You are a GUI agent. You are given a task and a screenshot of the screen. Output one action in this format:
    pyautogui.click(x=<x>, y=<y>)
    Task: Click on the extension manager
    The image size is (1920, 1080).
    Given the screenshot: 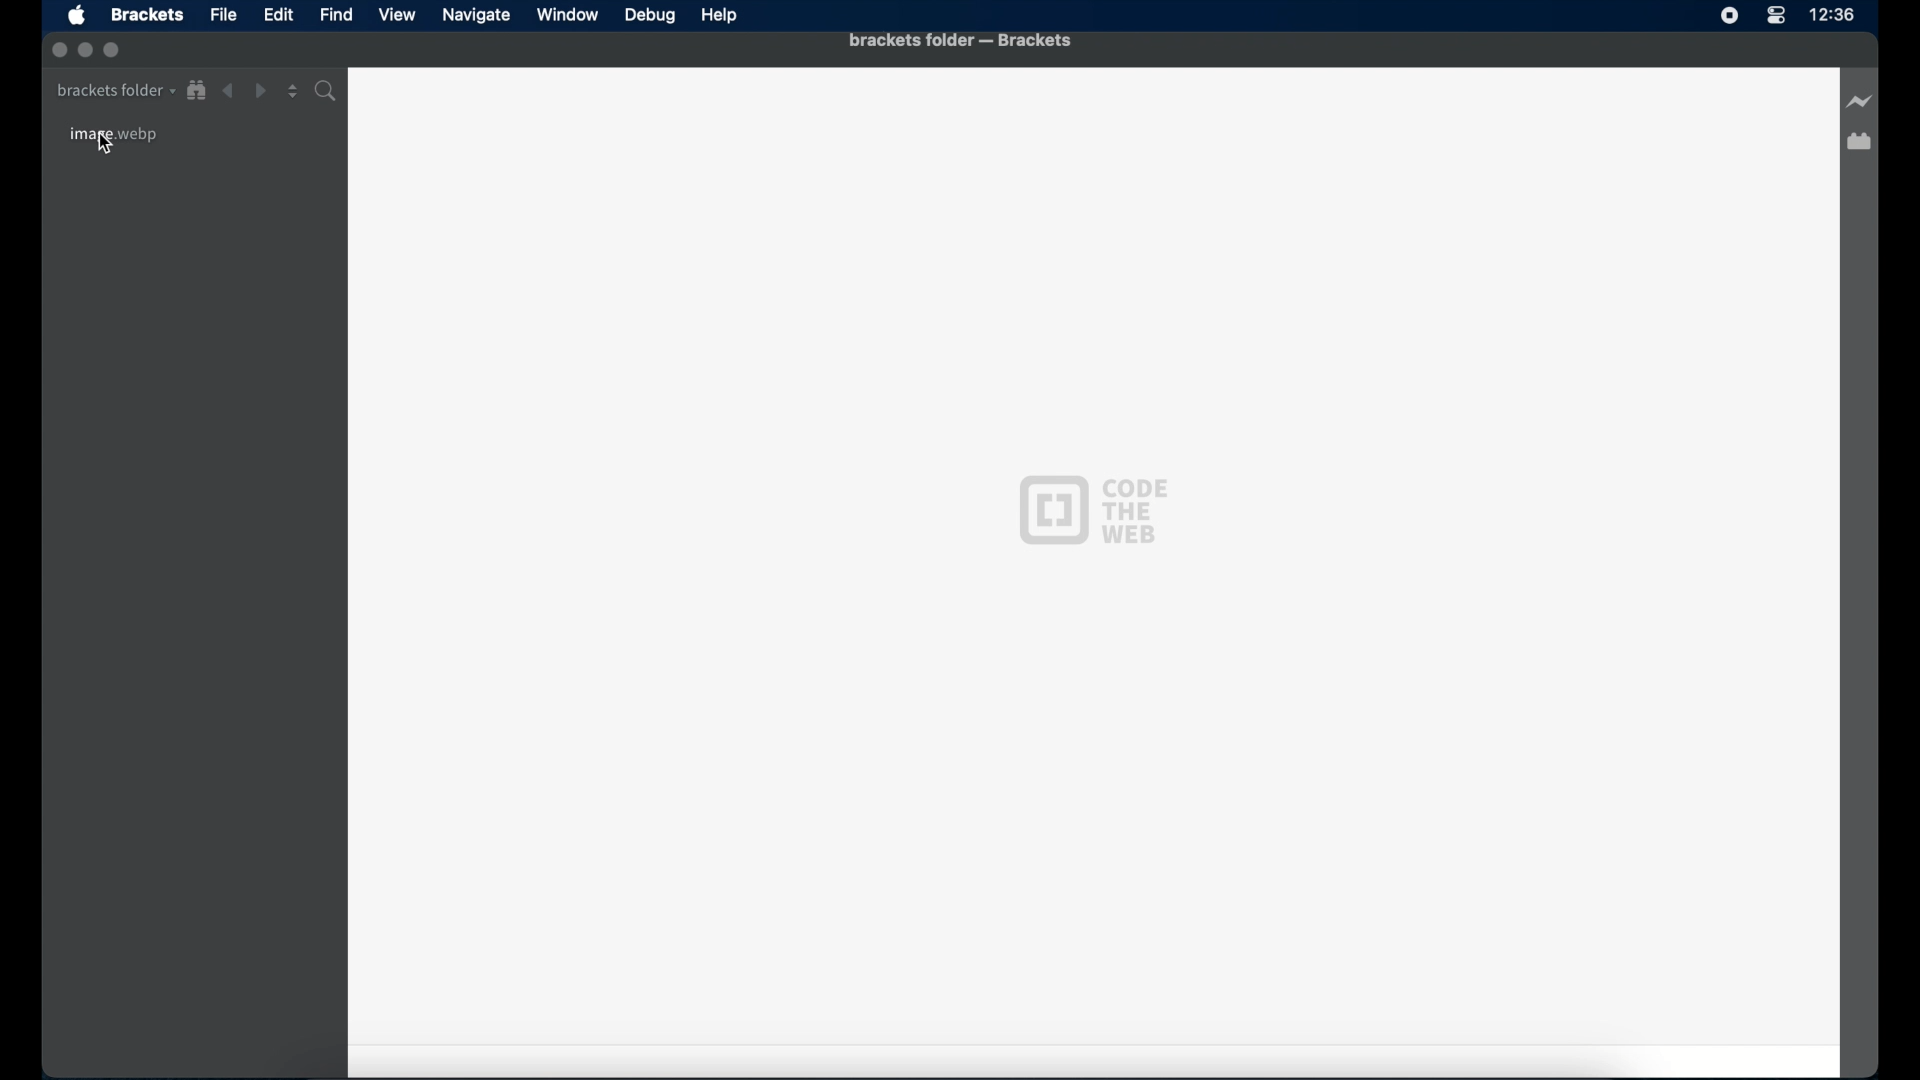 What is the action you would take?
    pyautogui.click(x=1859, y=142)
    